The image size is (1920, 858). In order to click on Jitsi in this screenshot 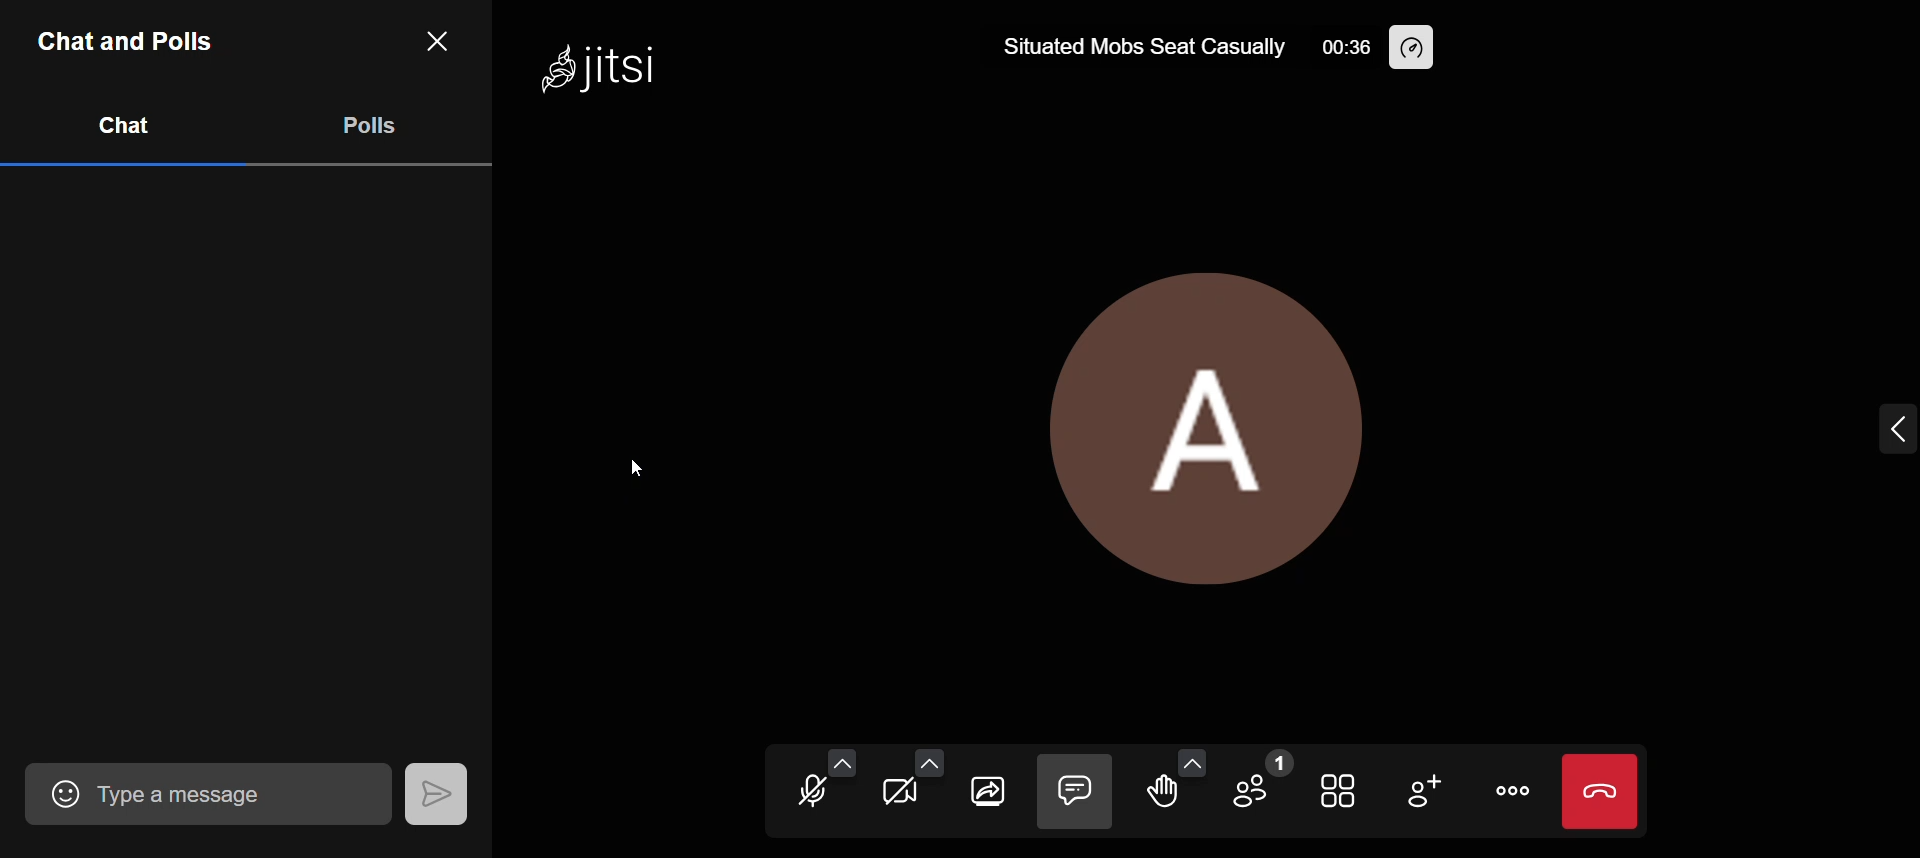, I will do `click(604, 64)`.